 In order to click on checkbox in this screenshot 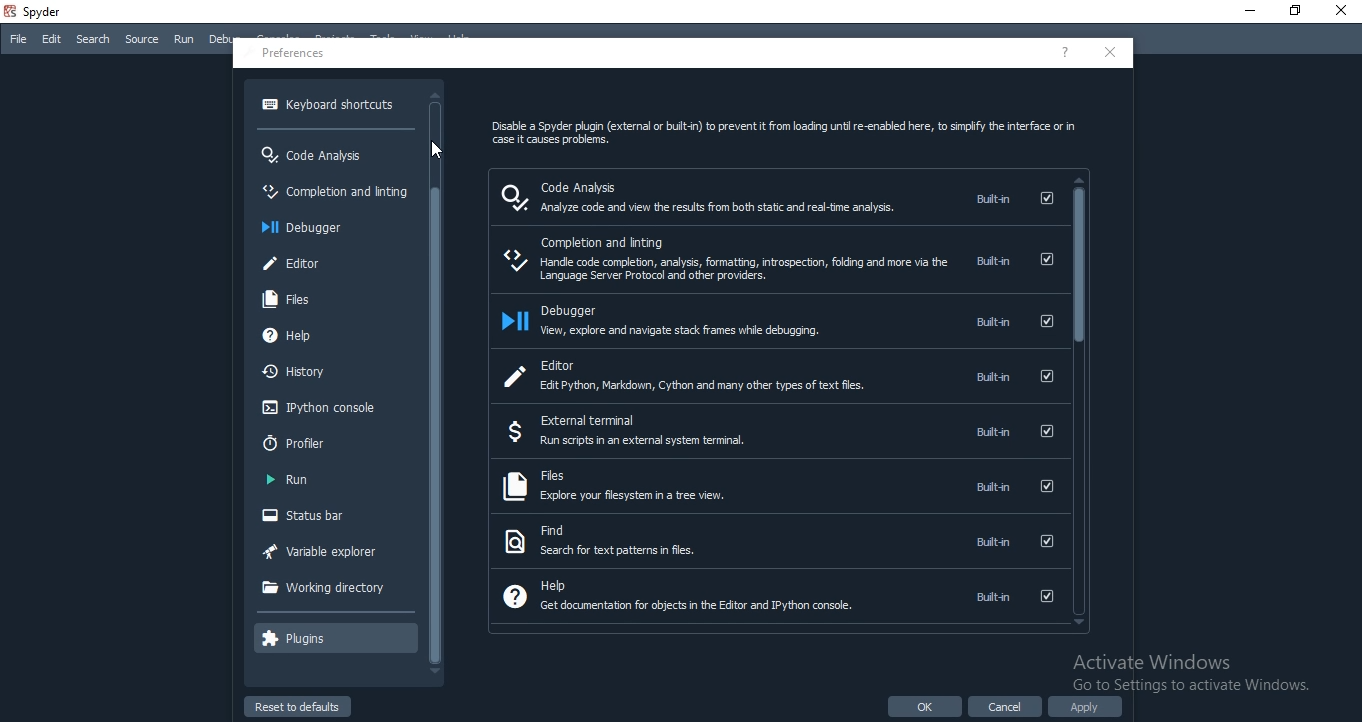, I will do `click(1044, 599)`.